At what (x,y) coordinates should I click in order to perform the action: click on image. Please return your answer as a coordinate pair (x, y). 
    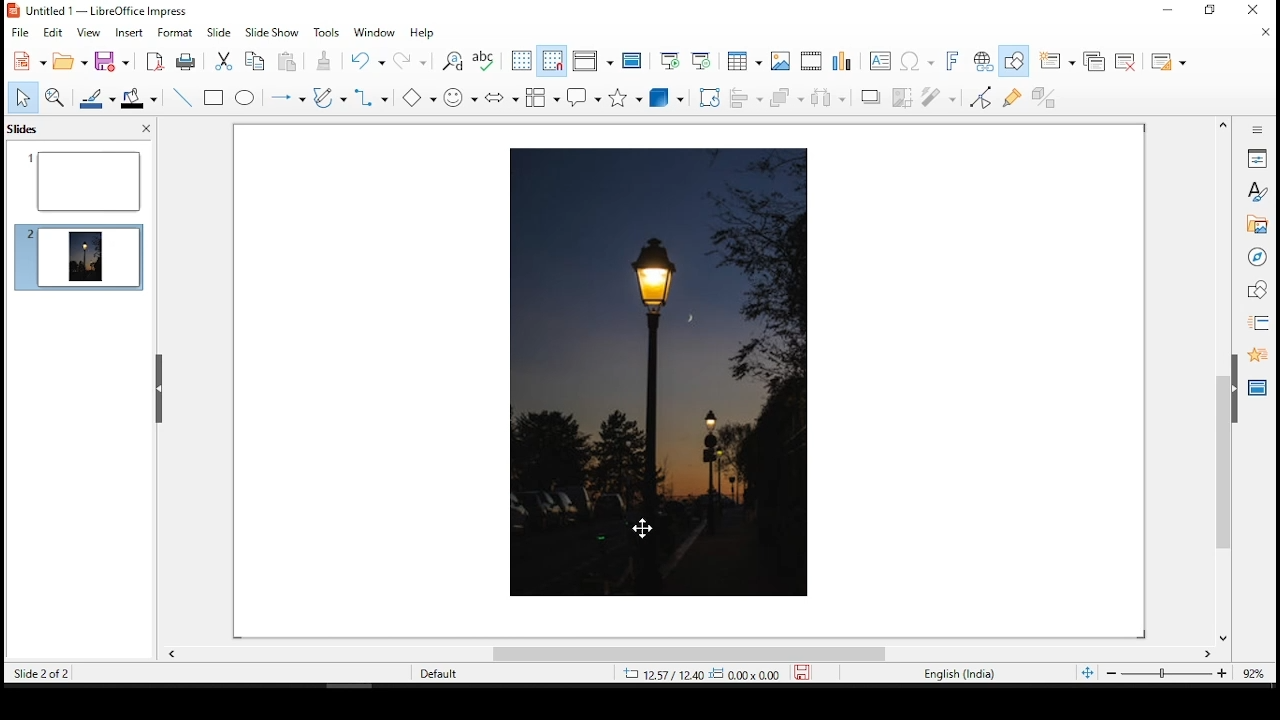
    Looking at the image, I should click on (658, 372).